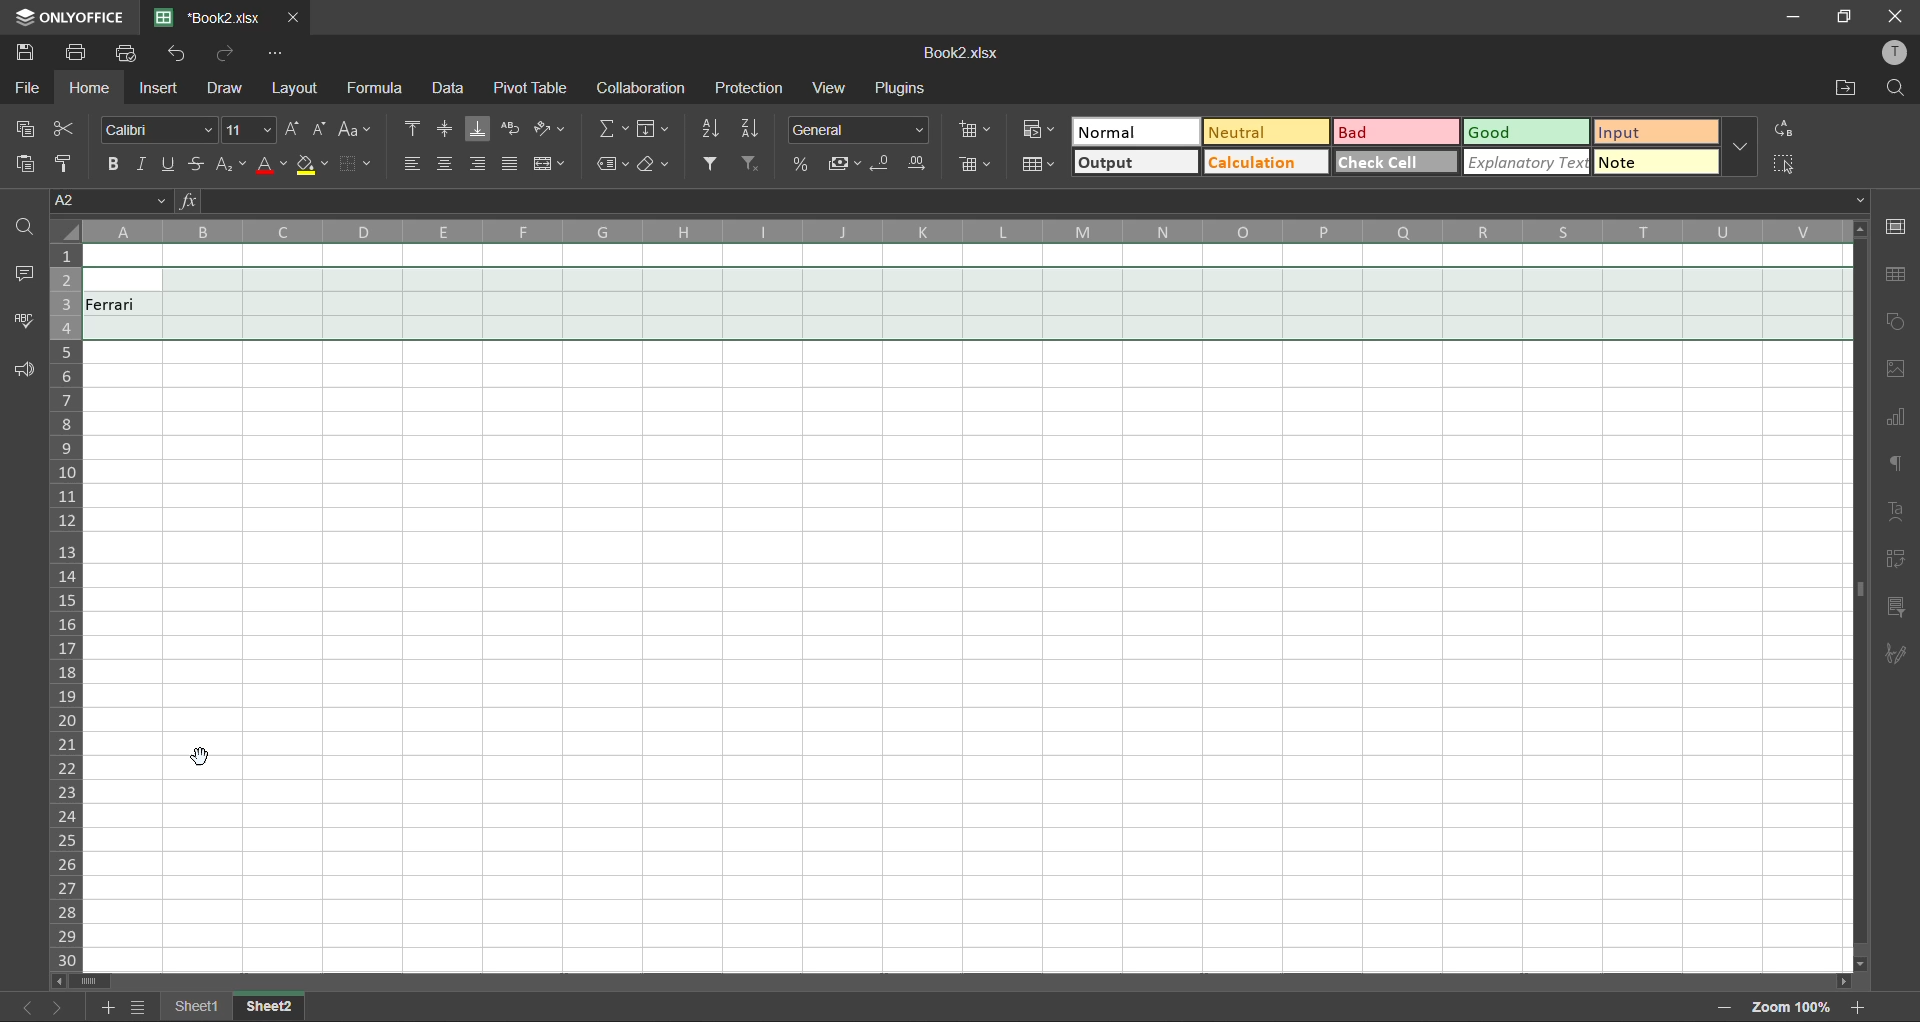 The image size is (1920, 1022). Describe the element at coordinates (1897, 422) in the screenshot. I see `charts` at that location.